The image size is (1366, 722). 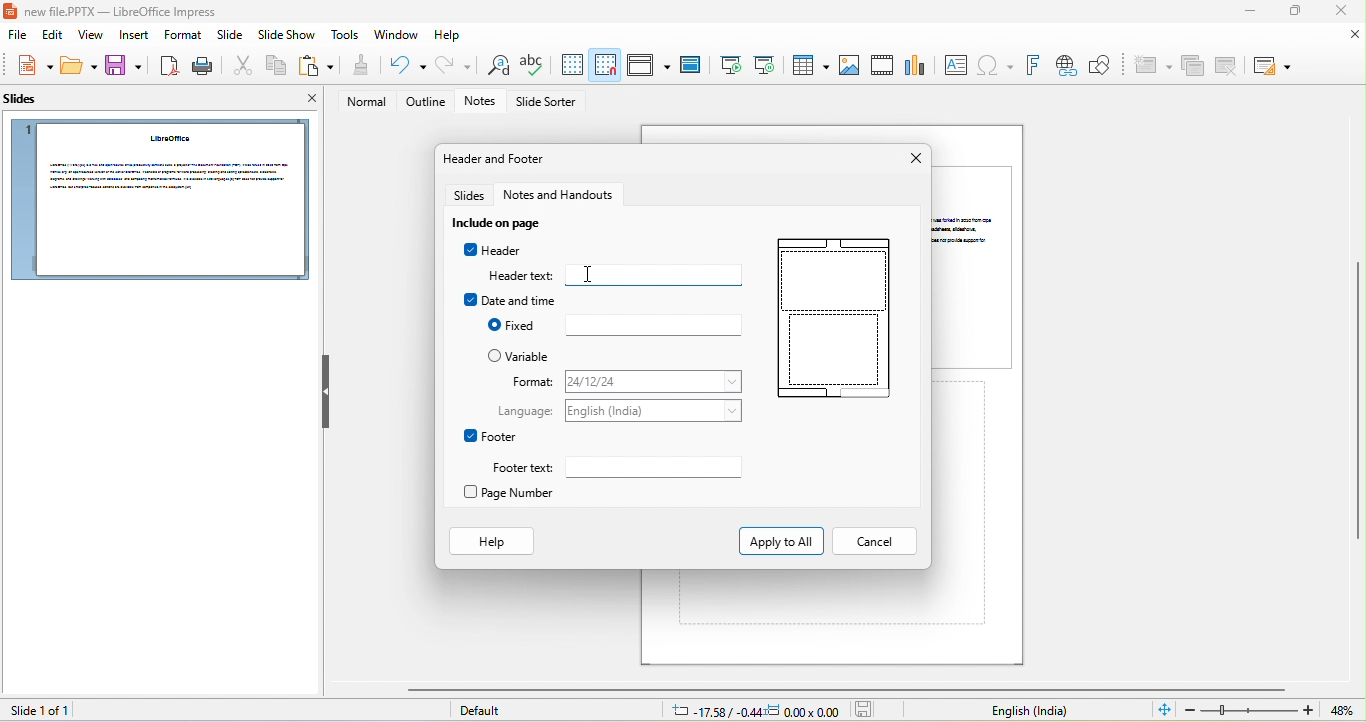 What do you see at coordinates (491, 541) in the screenshot?
I see `Help` at bounding box center [491, 541].